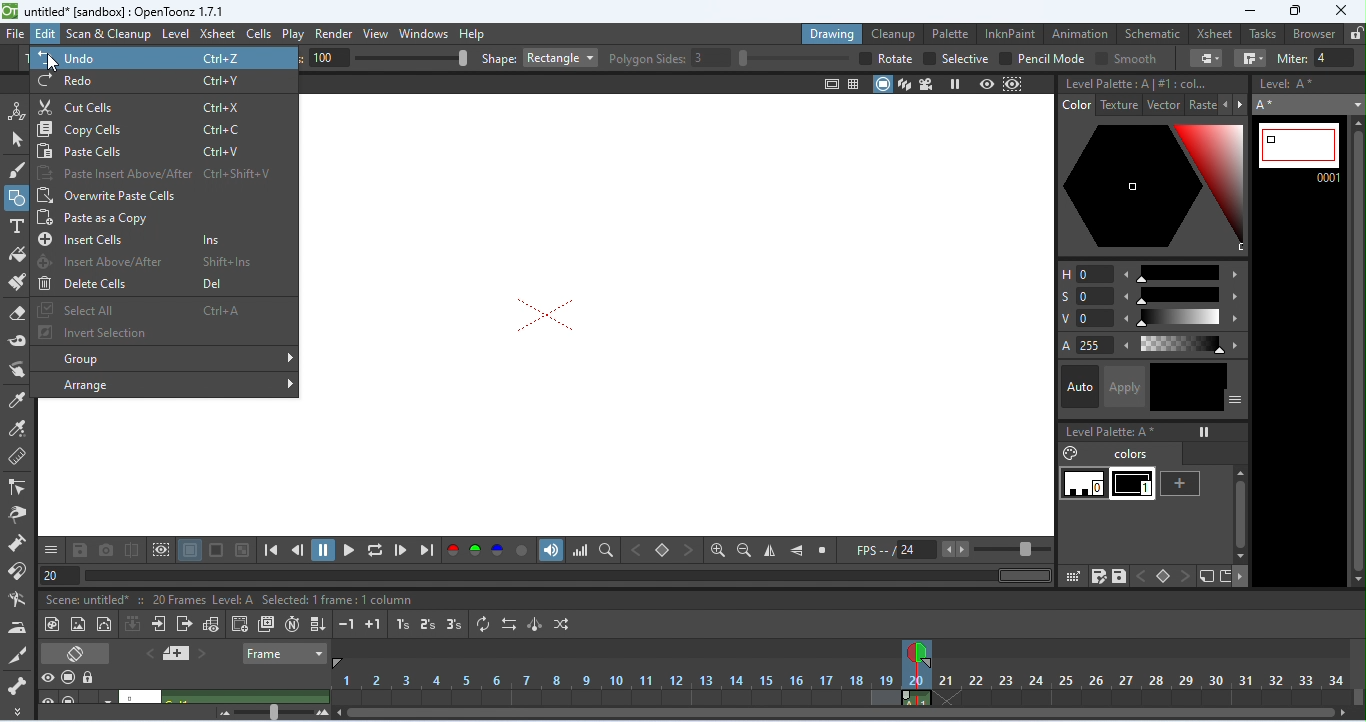  What do you see at coordinates (16, 655) in the screenshot?
I see `cutter` at bounding box center [16, 655].